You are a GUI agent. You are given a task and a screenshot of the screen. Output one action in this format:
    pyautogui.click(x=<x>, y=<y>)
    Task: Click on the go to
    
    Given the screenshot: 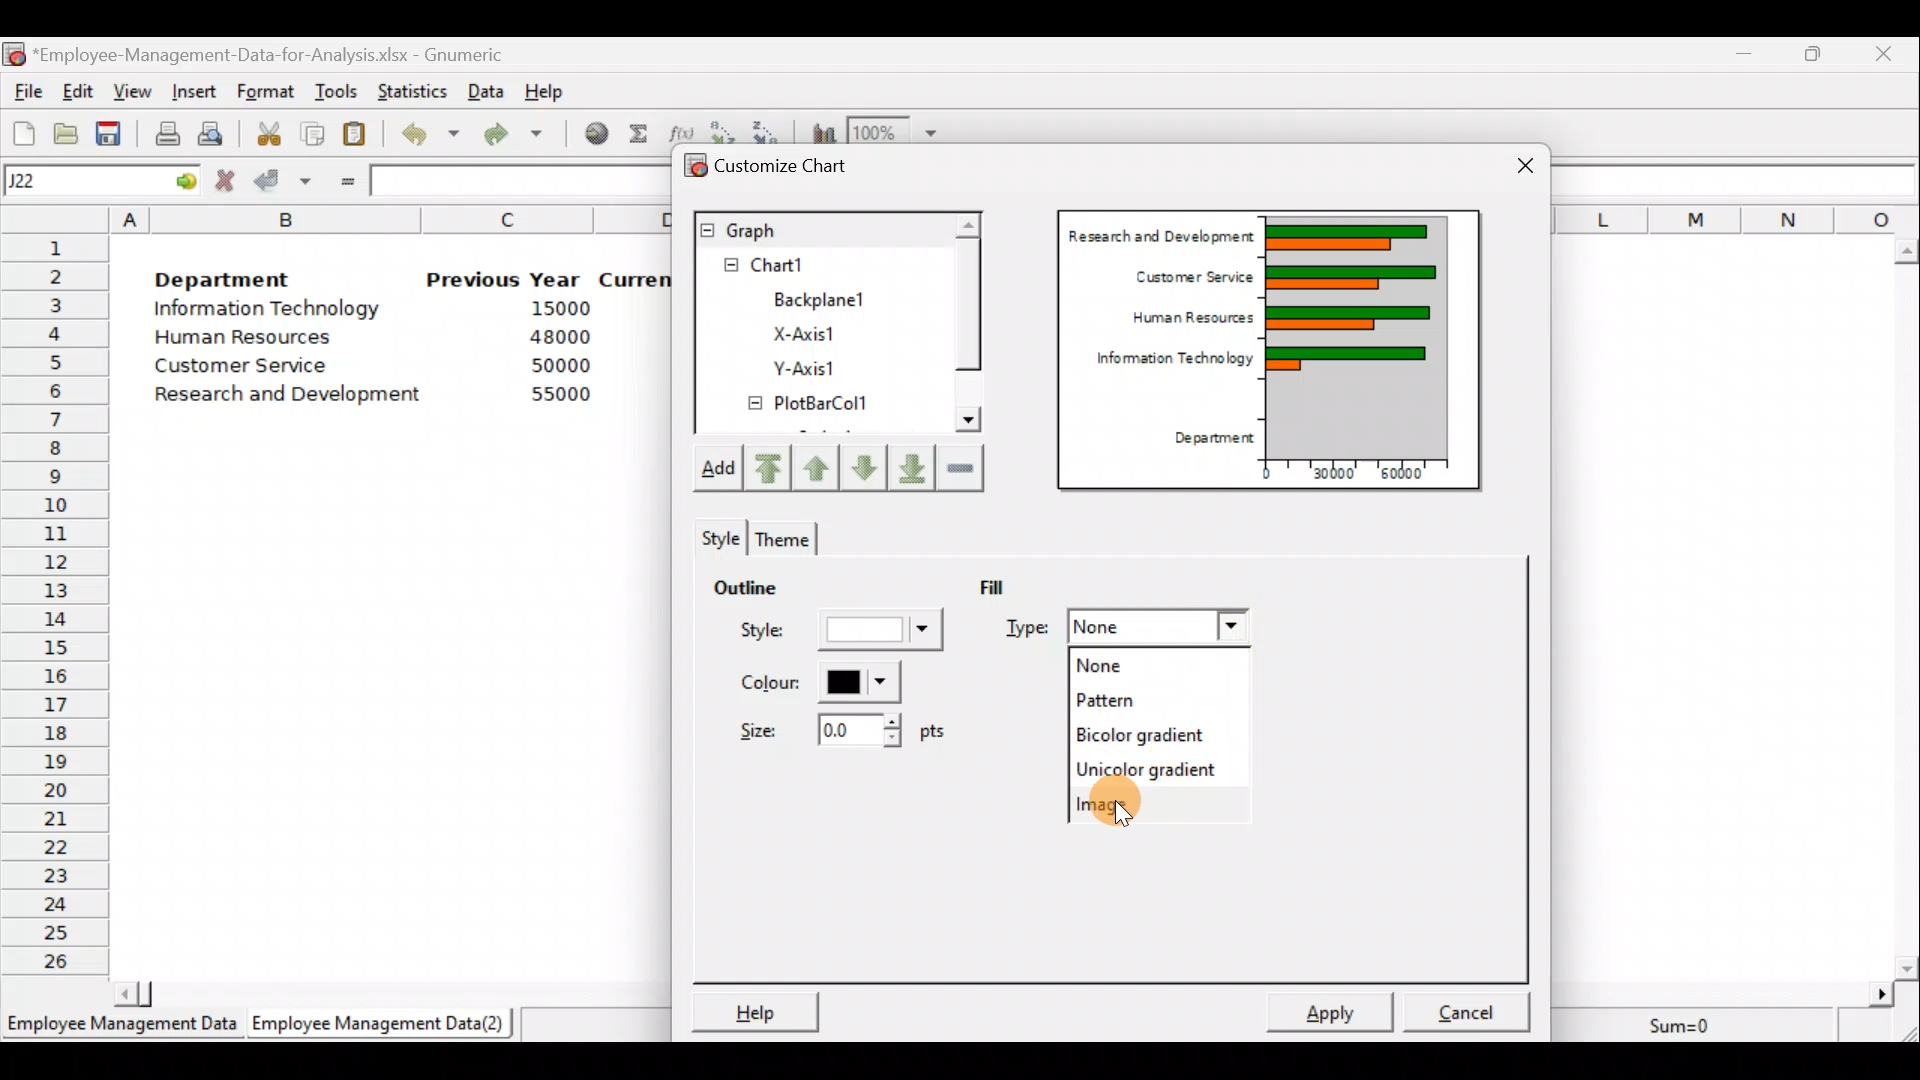 What is the action you would take?
    pyautogui.click(x=184, y=181)
    